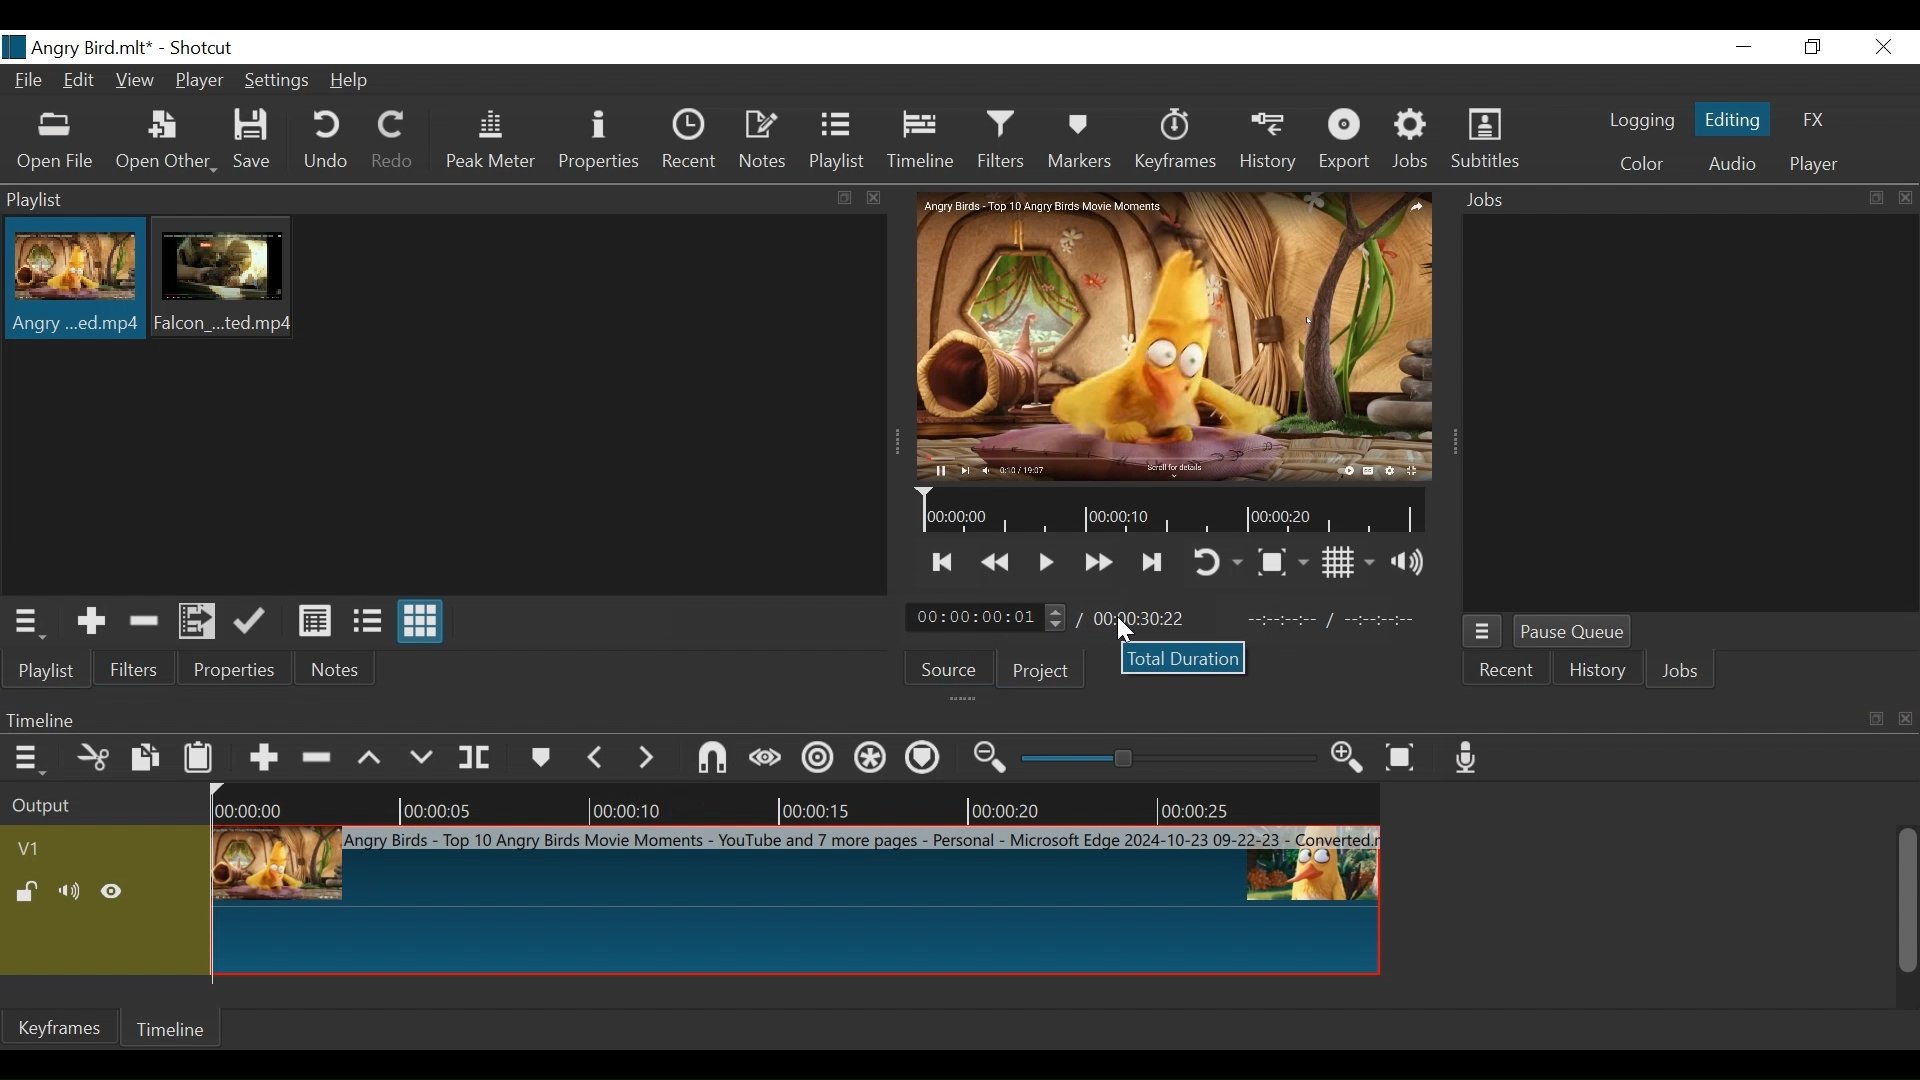 This screenshot has height=1080, width=1920. I want to click on Color, so click(1642, 165).